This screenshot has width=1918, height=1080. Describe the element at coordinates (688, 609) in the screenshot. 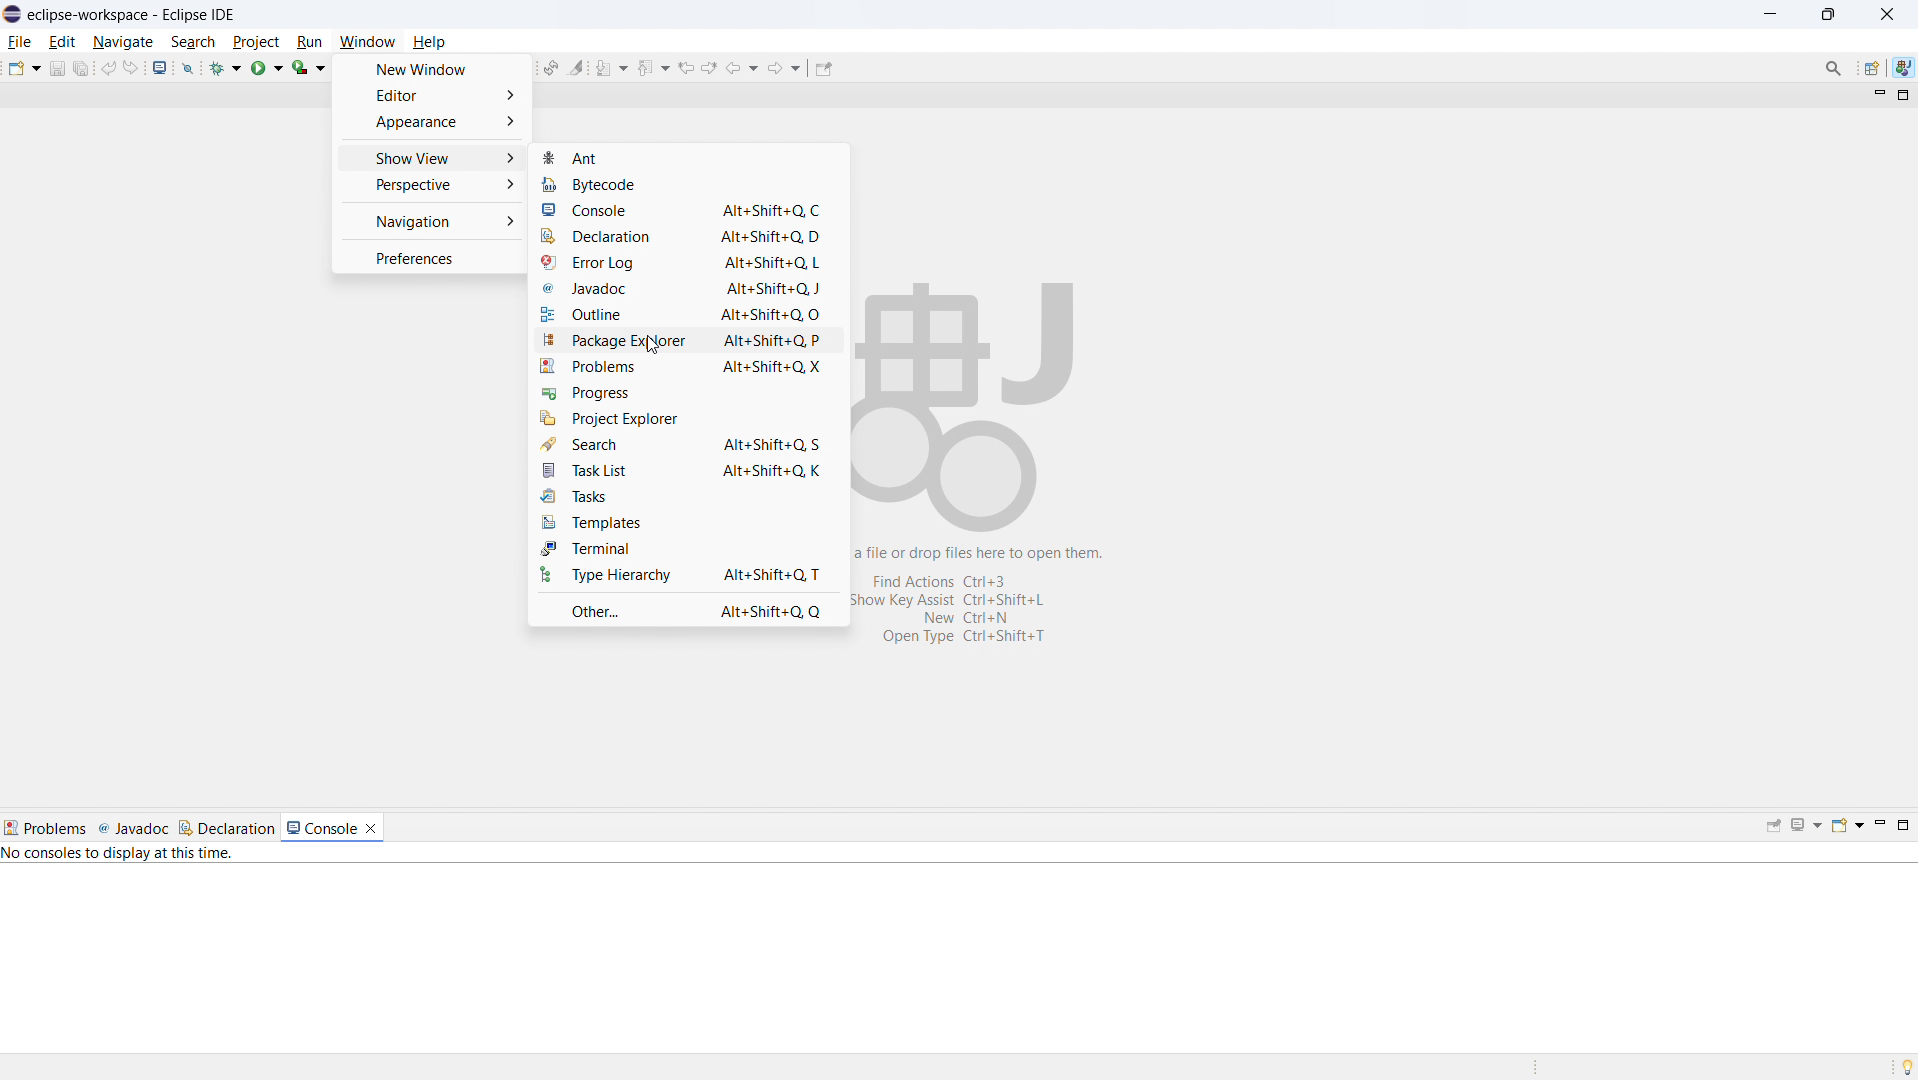

I see `other` at that location.